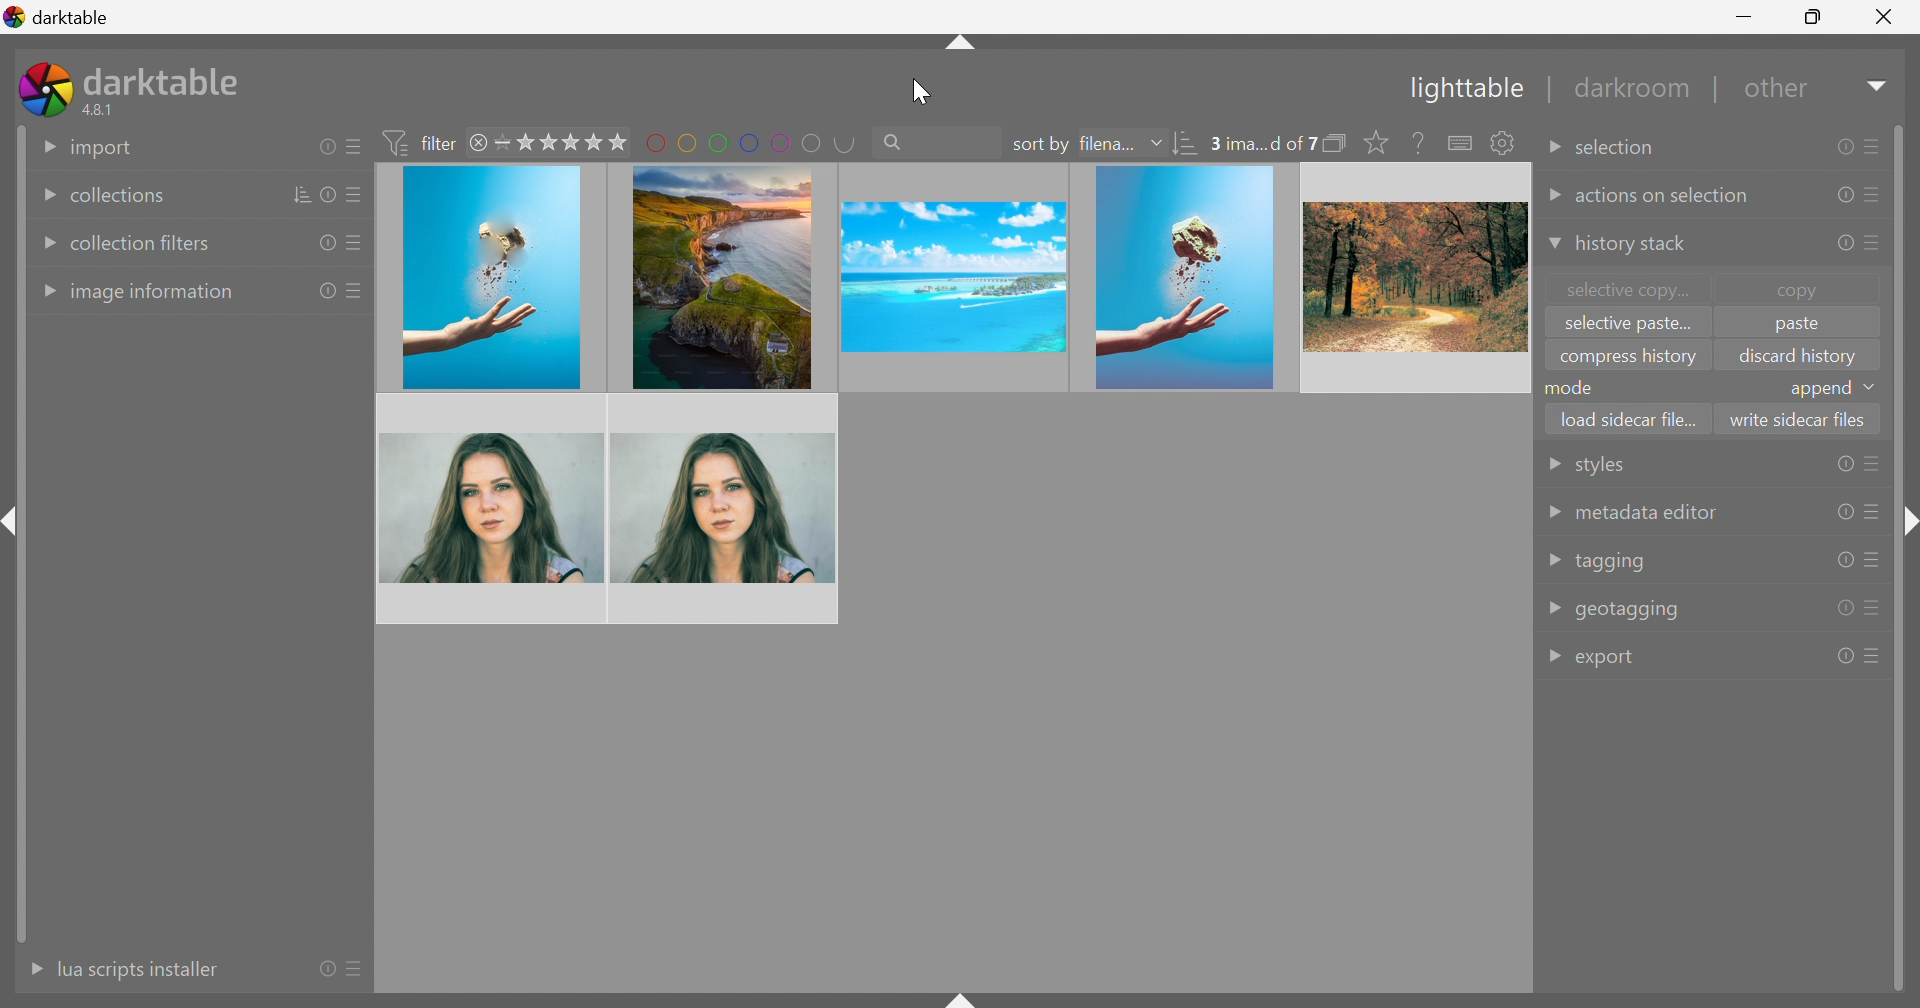 The height and width of the screenshot is (1008, 1920). Describe the element at coordinates (29, 969) in the screenshot. I see `More` at that location.